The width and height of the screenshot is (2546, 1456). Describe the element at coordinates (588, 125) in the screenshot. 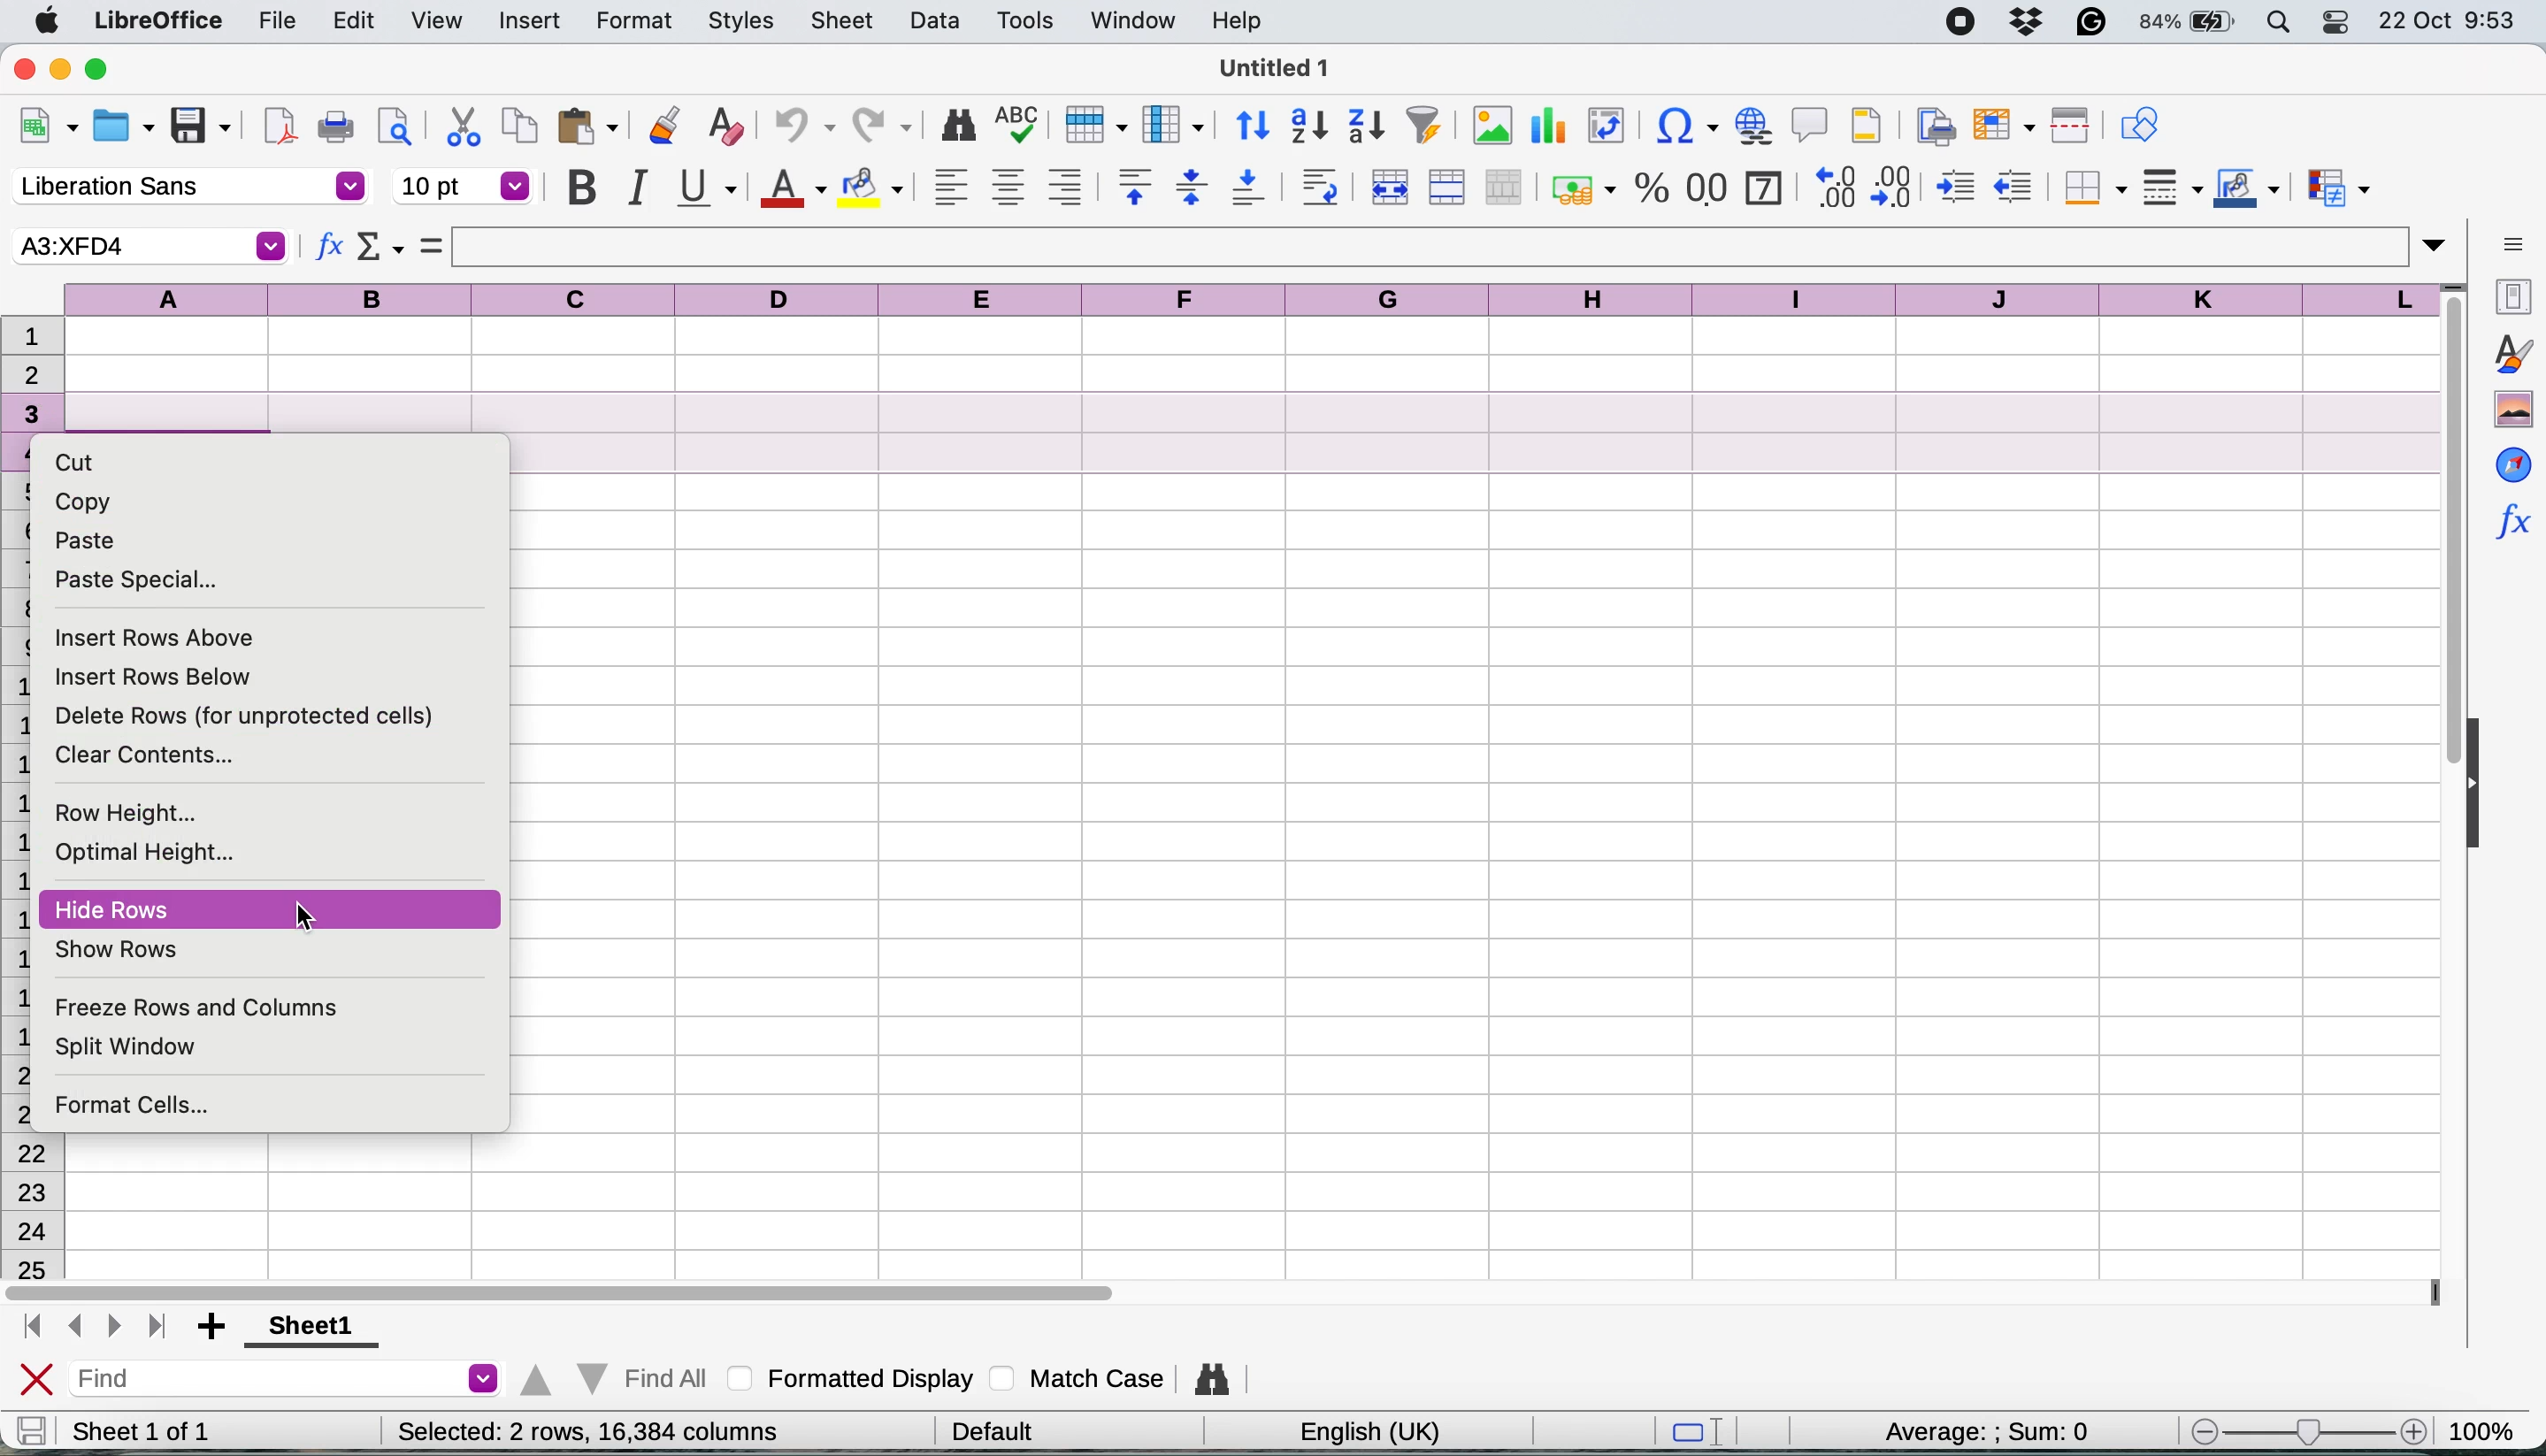

I see `paste` at that location.